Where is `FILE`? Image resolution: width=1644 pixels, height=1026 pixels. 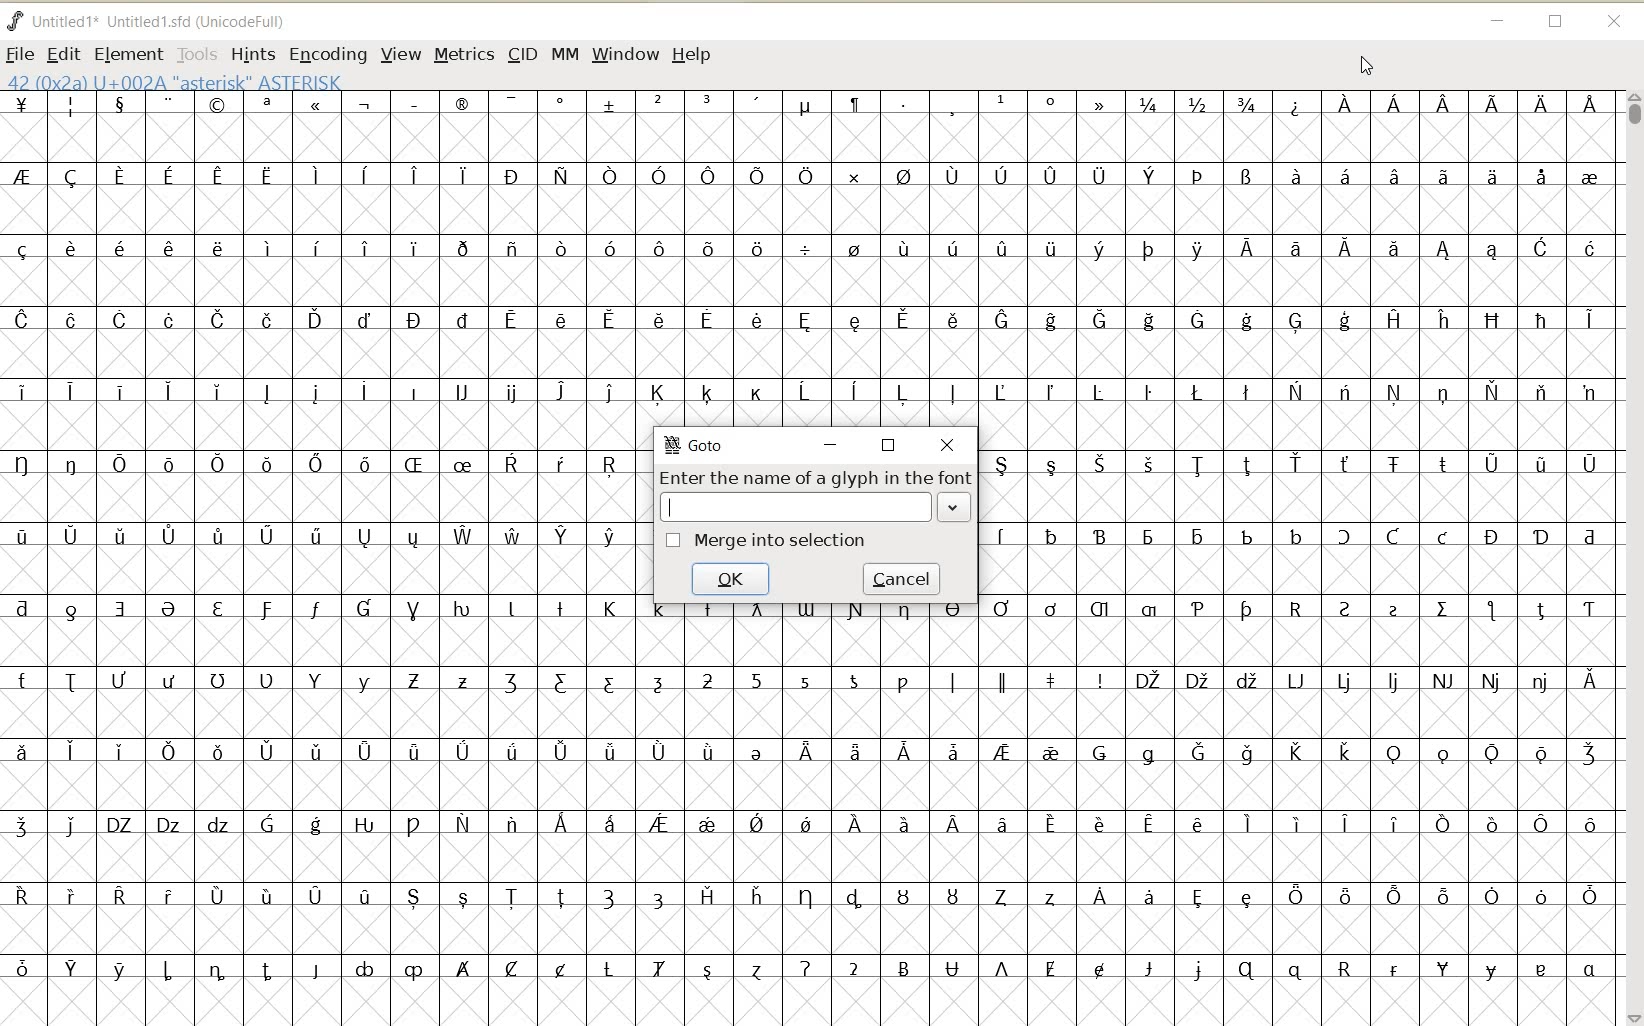 FILE is located at coordinates (20, 53).